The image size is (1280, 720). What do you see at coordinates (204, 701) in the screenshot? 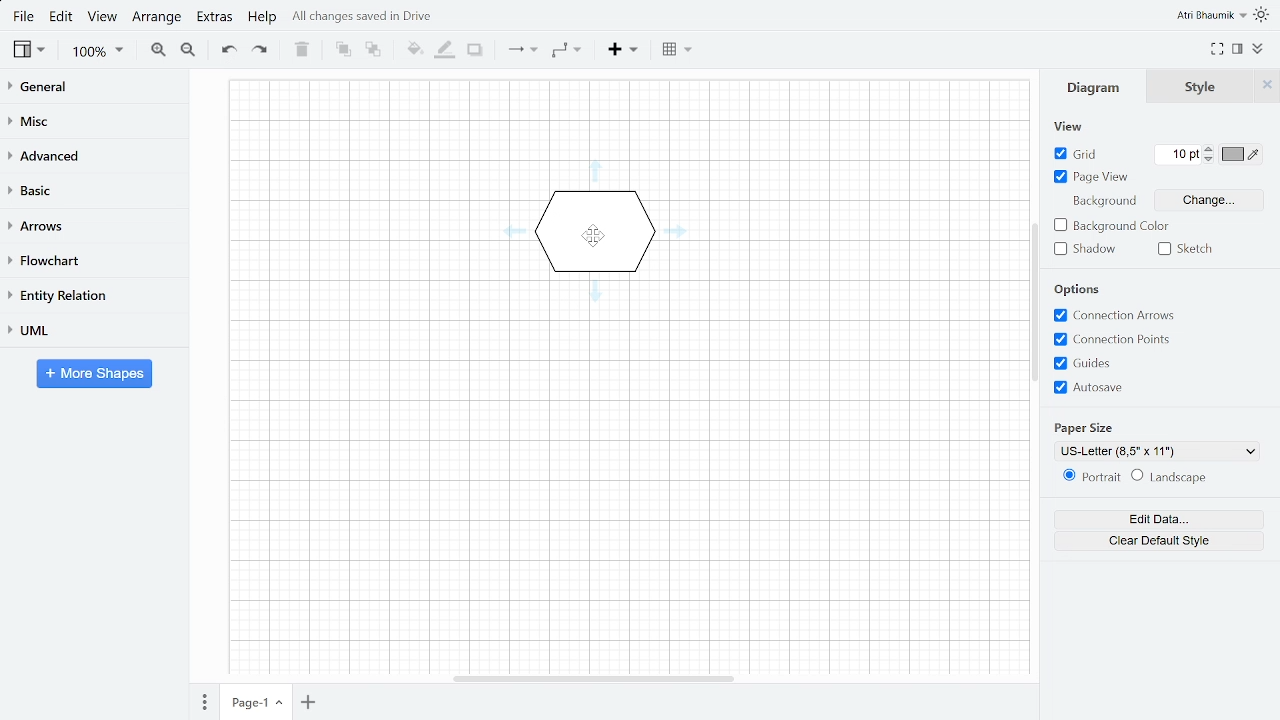
I see `pages Pages` at bounding box center [204, 701].